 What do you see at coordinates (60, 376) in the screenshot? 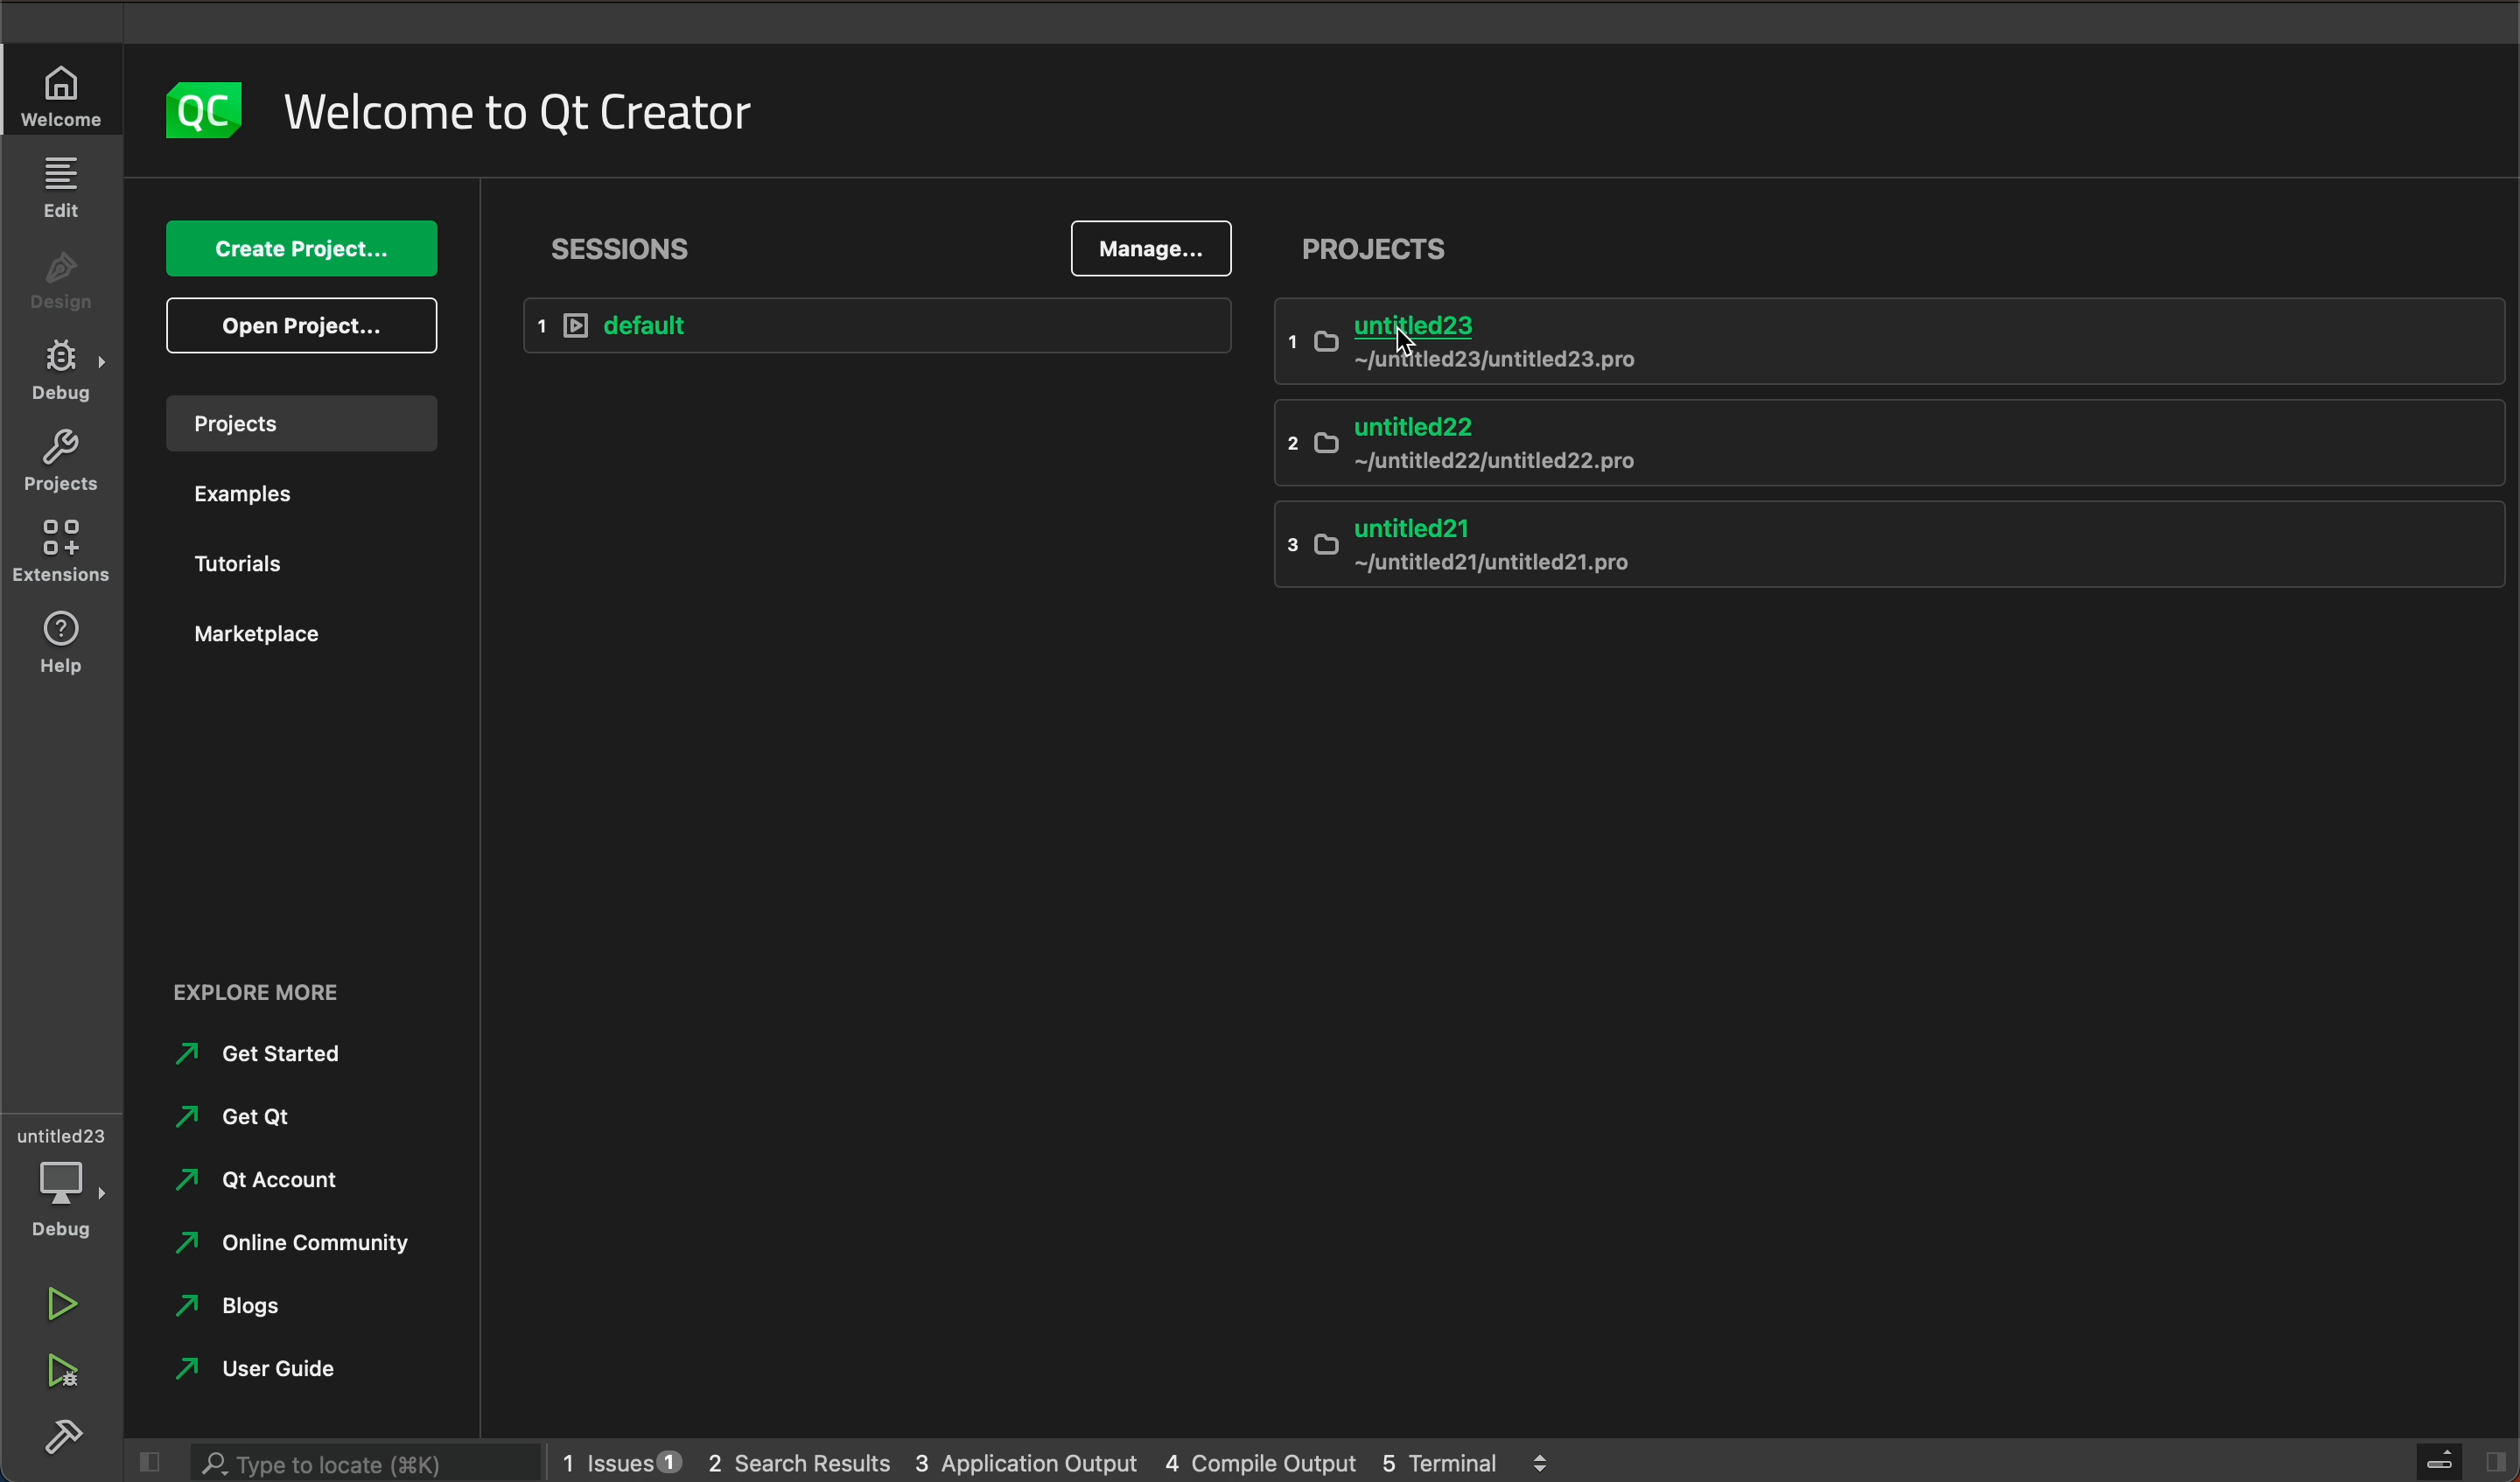
I see `debug` at bounding box center [60, 376].